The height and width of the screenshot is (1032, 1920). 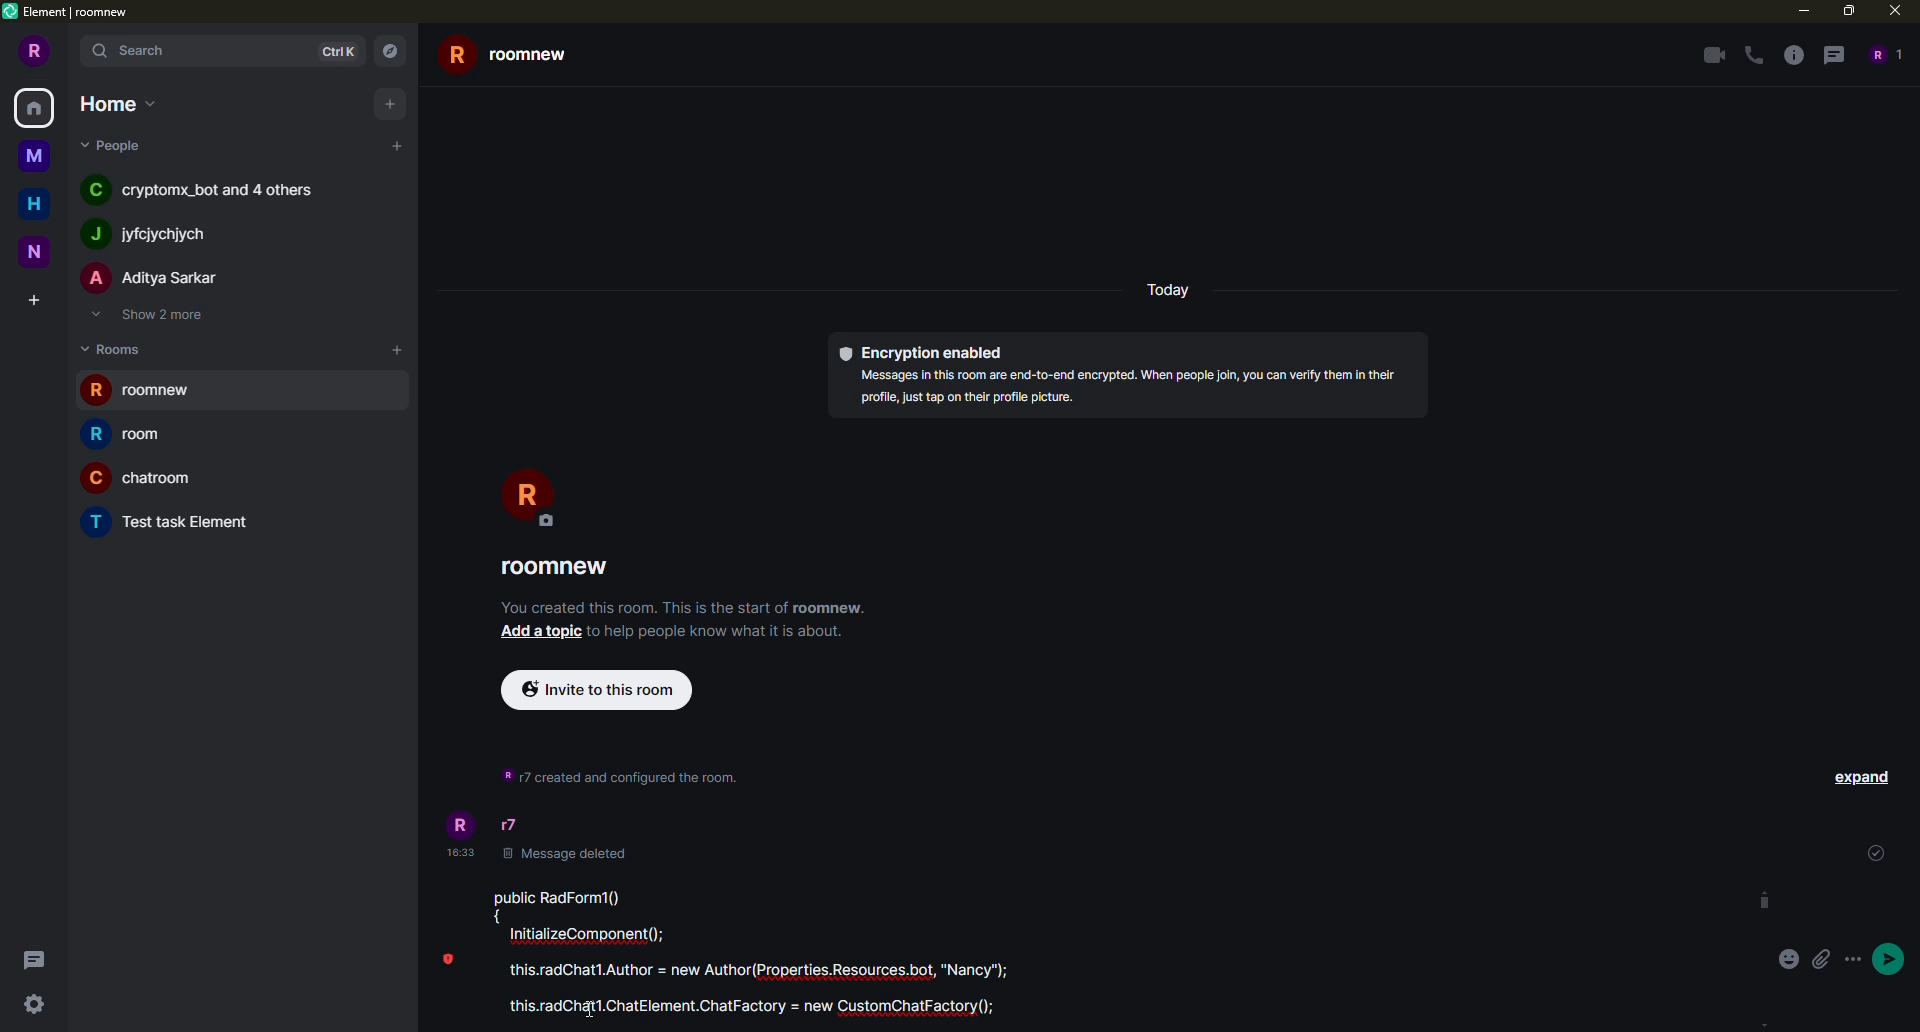 What do you see at coordinates (588, 1007) in the screenshot?
I see `cursor` at bounding box center [588, 1007].